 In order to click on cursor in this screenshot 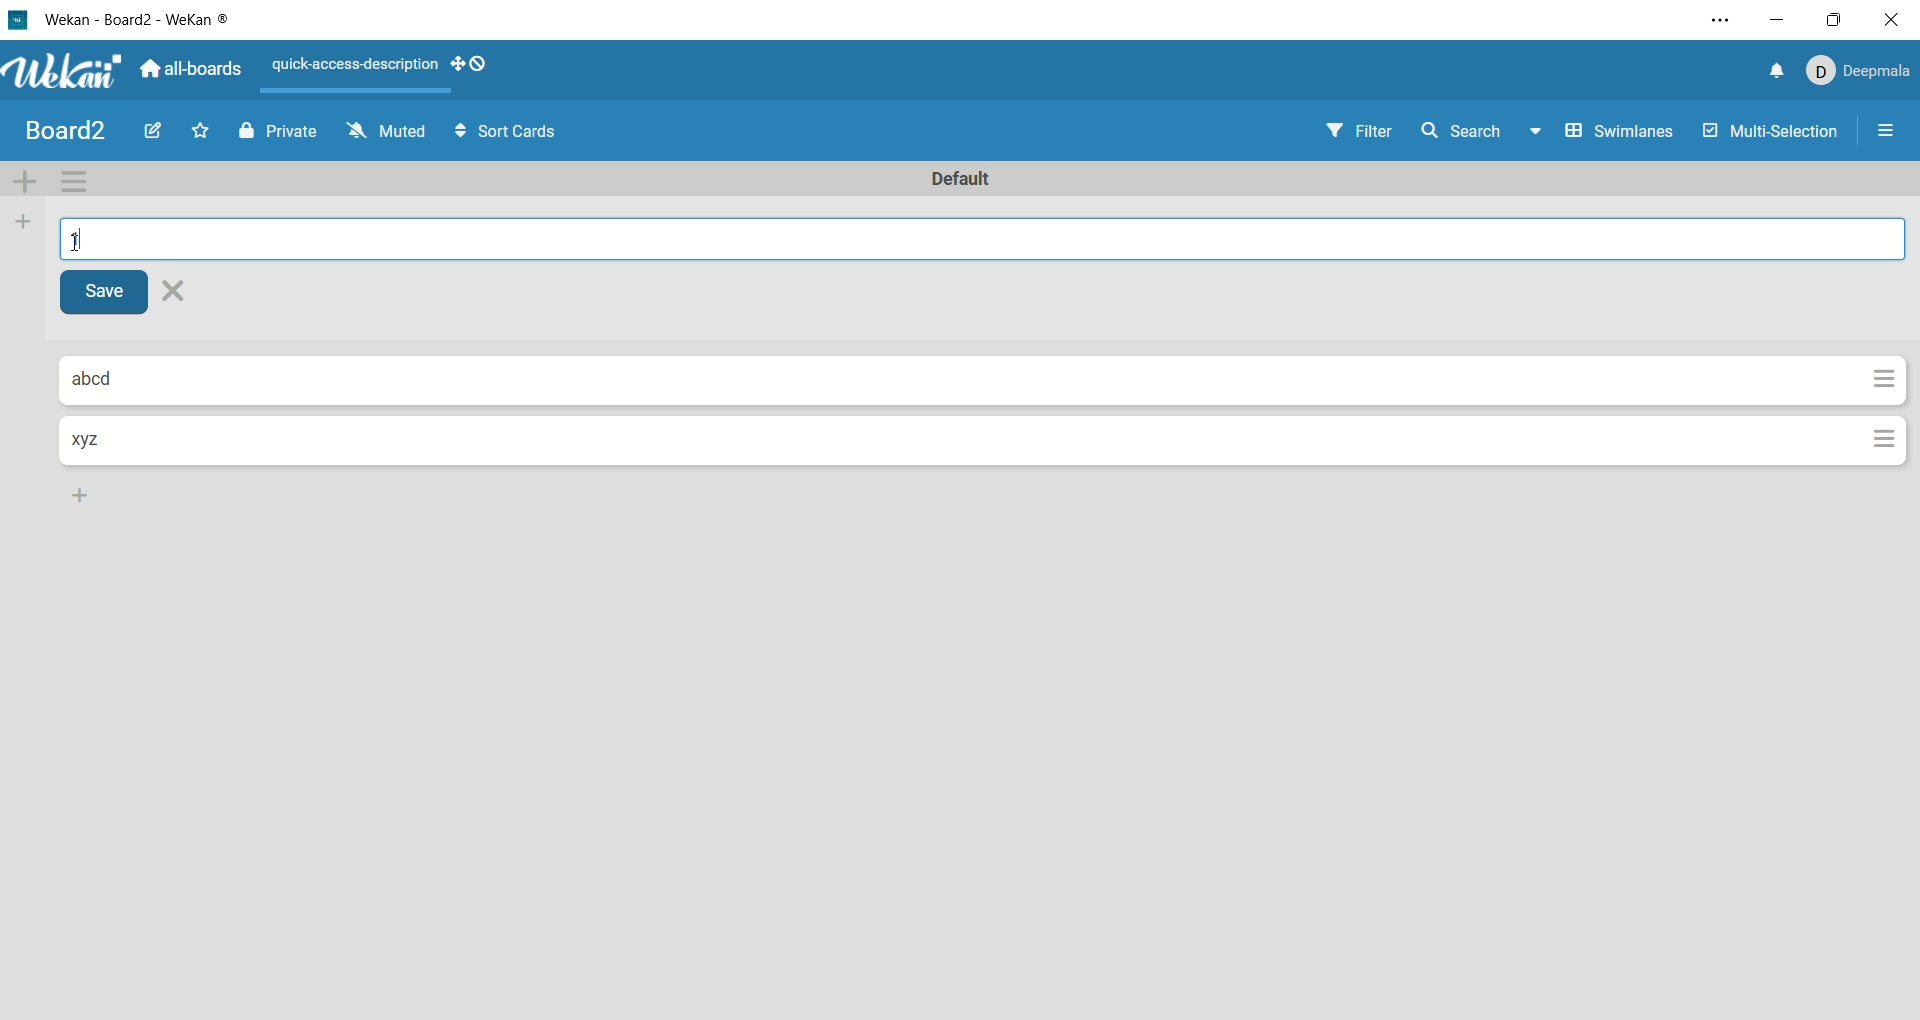, I will do `click(81, 239)`.